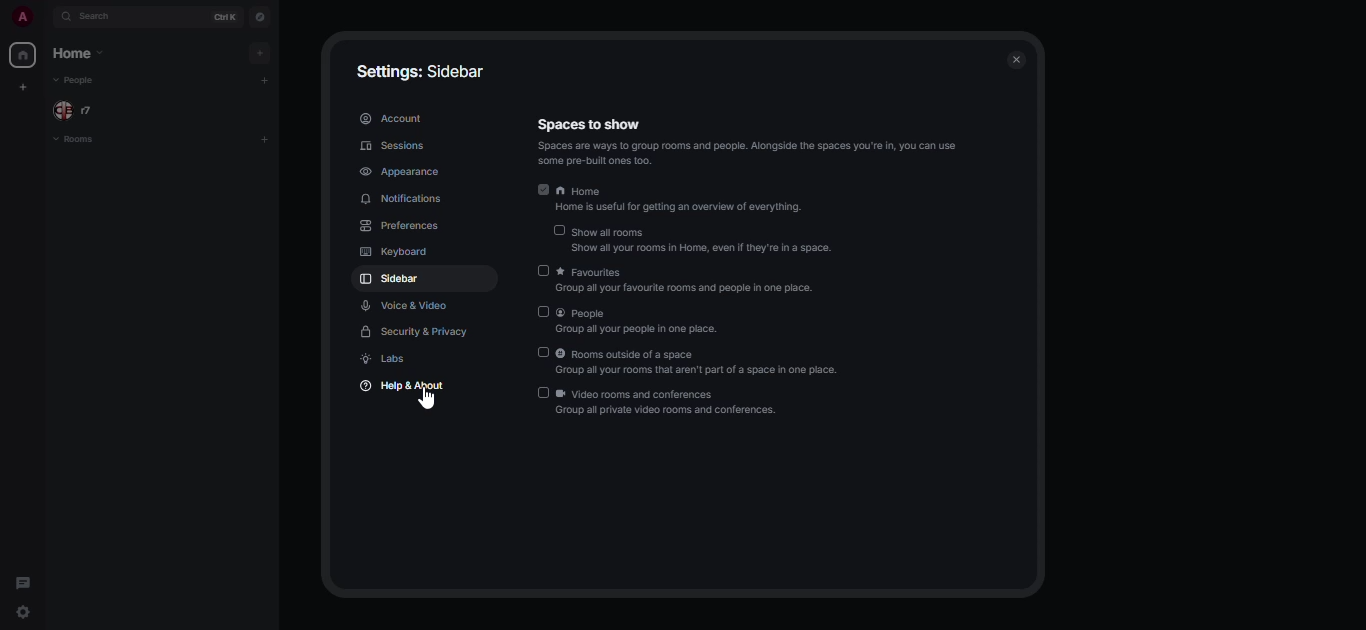 The height and width of the screenshot is (630, 1366). I want to click on threads, so click(24, 584).